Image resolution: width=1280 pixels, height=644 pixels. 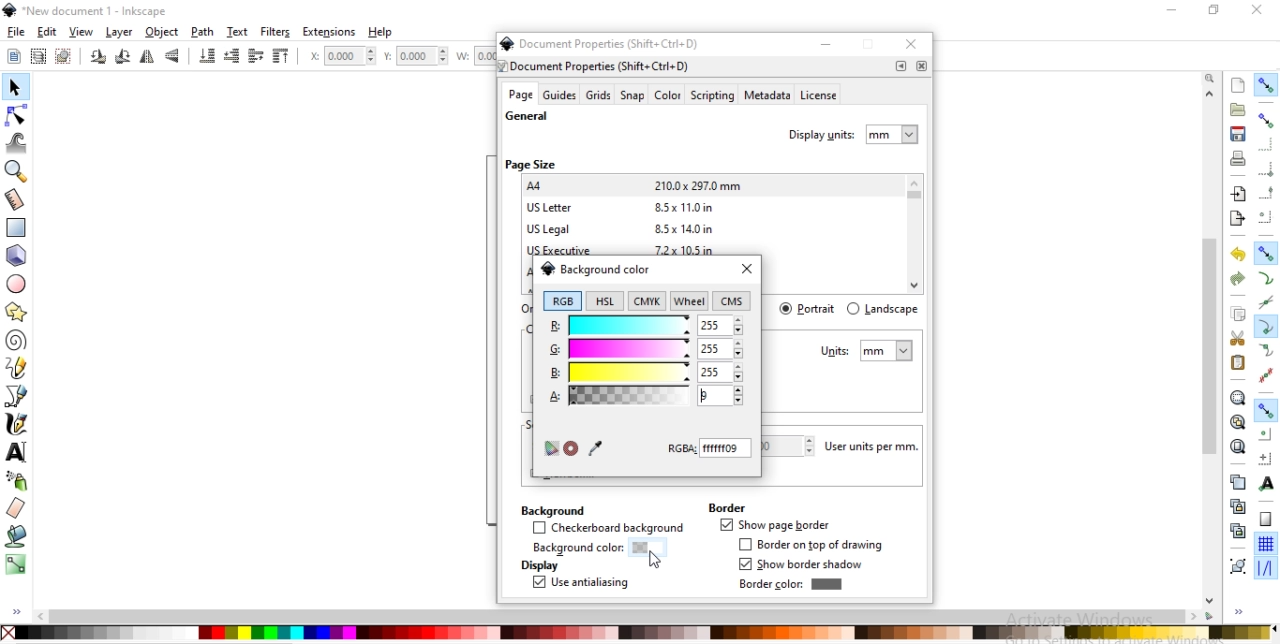 What do you see at coordinates (1169, 8) in the screenshot?
I see `minimize` at bounding box center [1169, 8].